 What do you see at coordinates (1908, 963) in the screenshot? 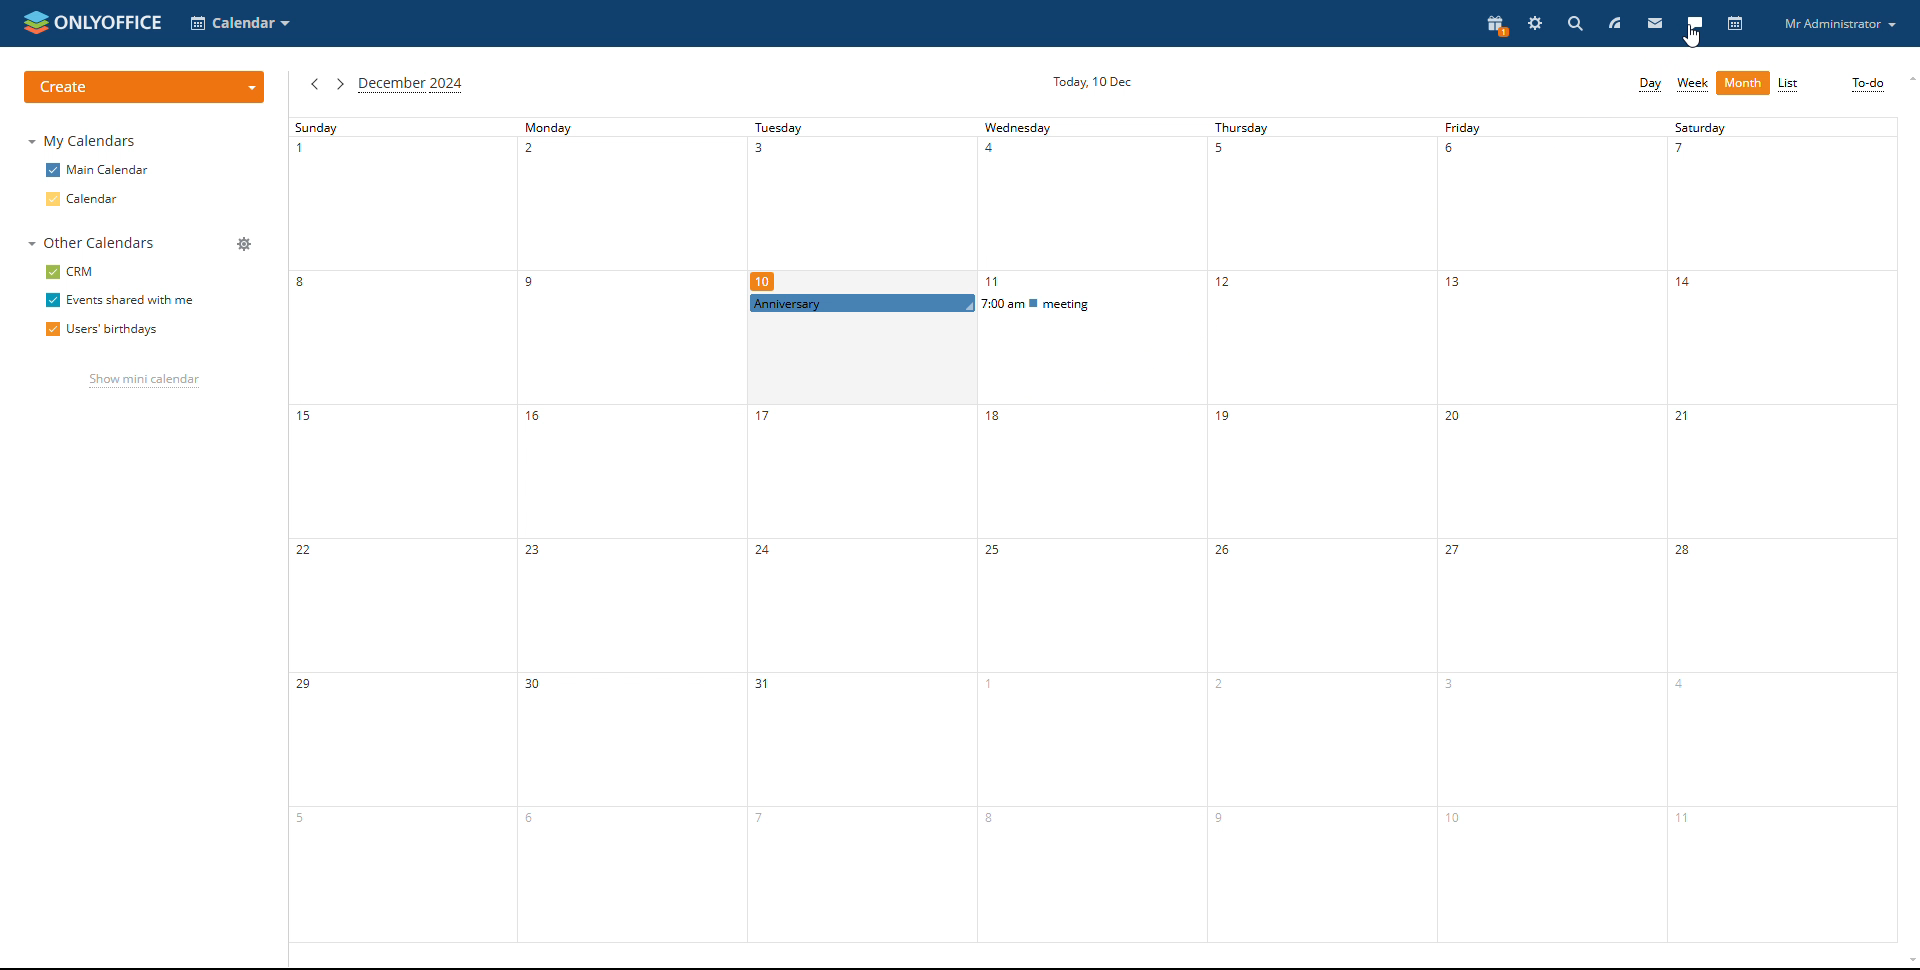
I see `scroll down` at bounding box center [1908, 963].